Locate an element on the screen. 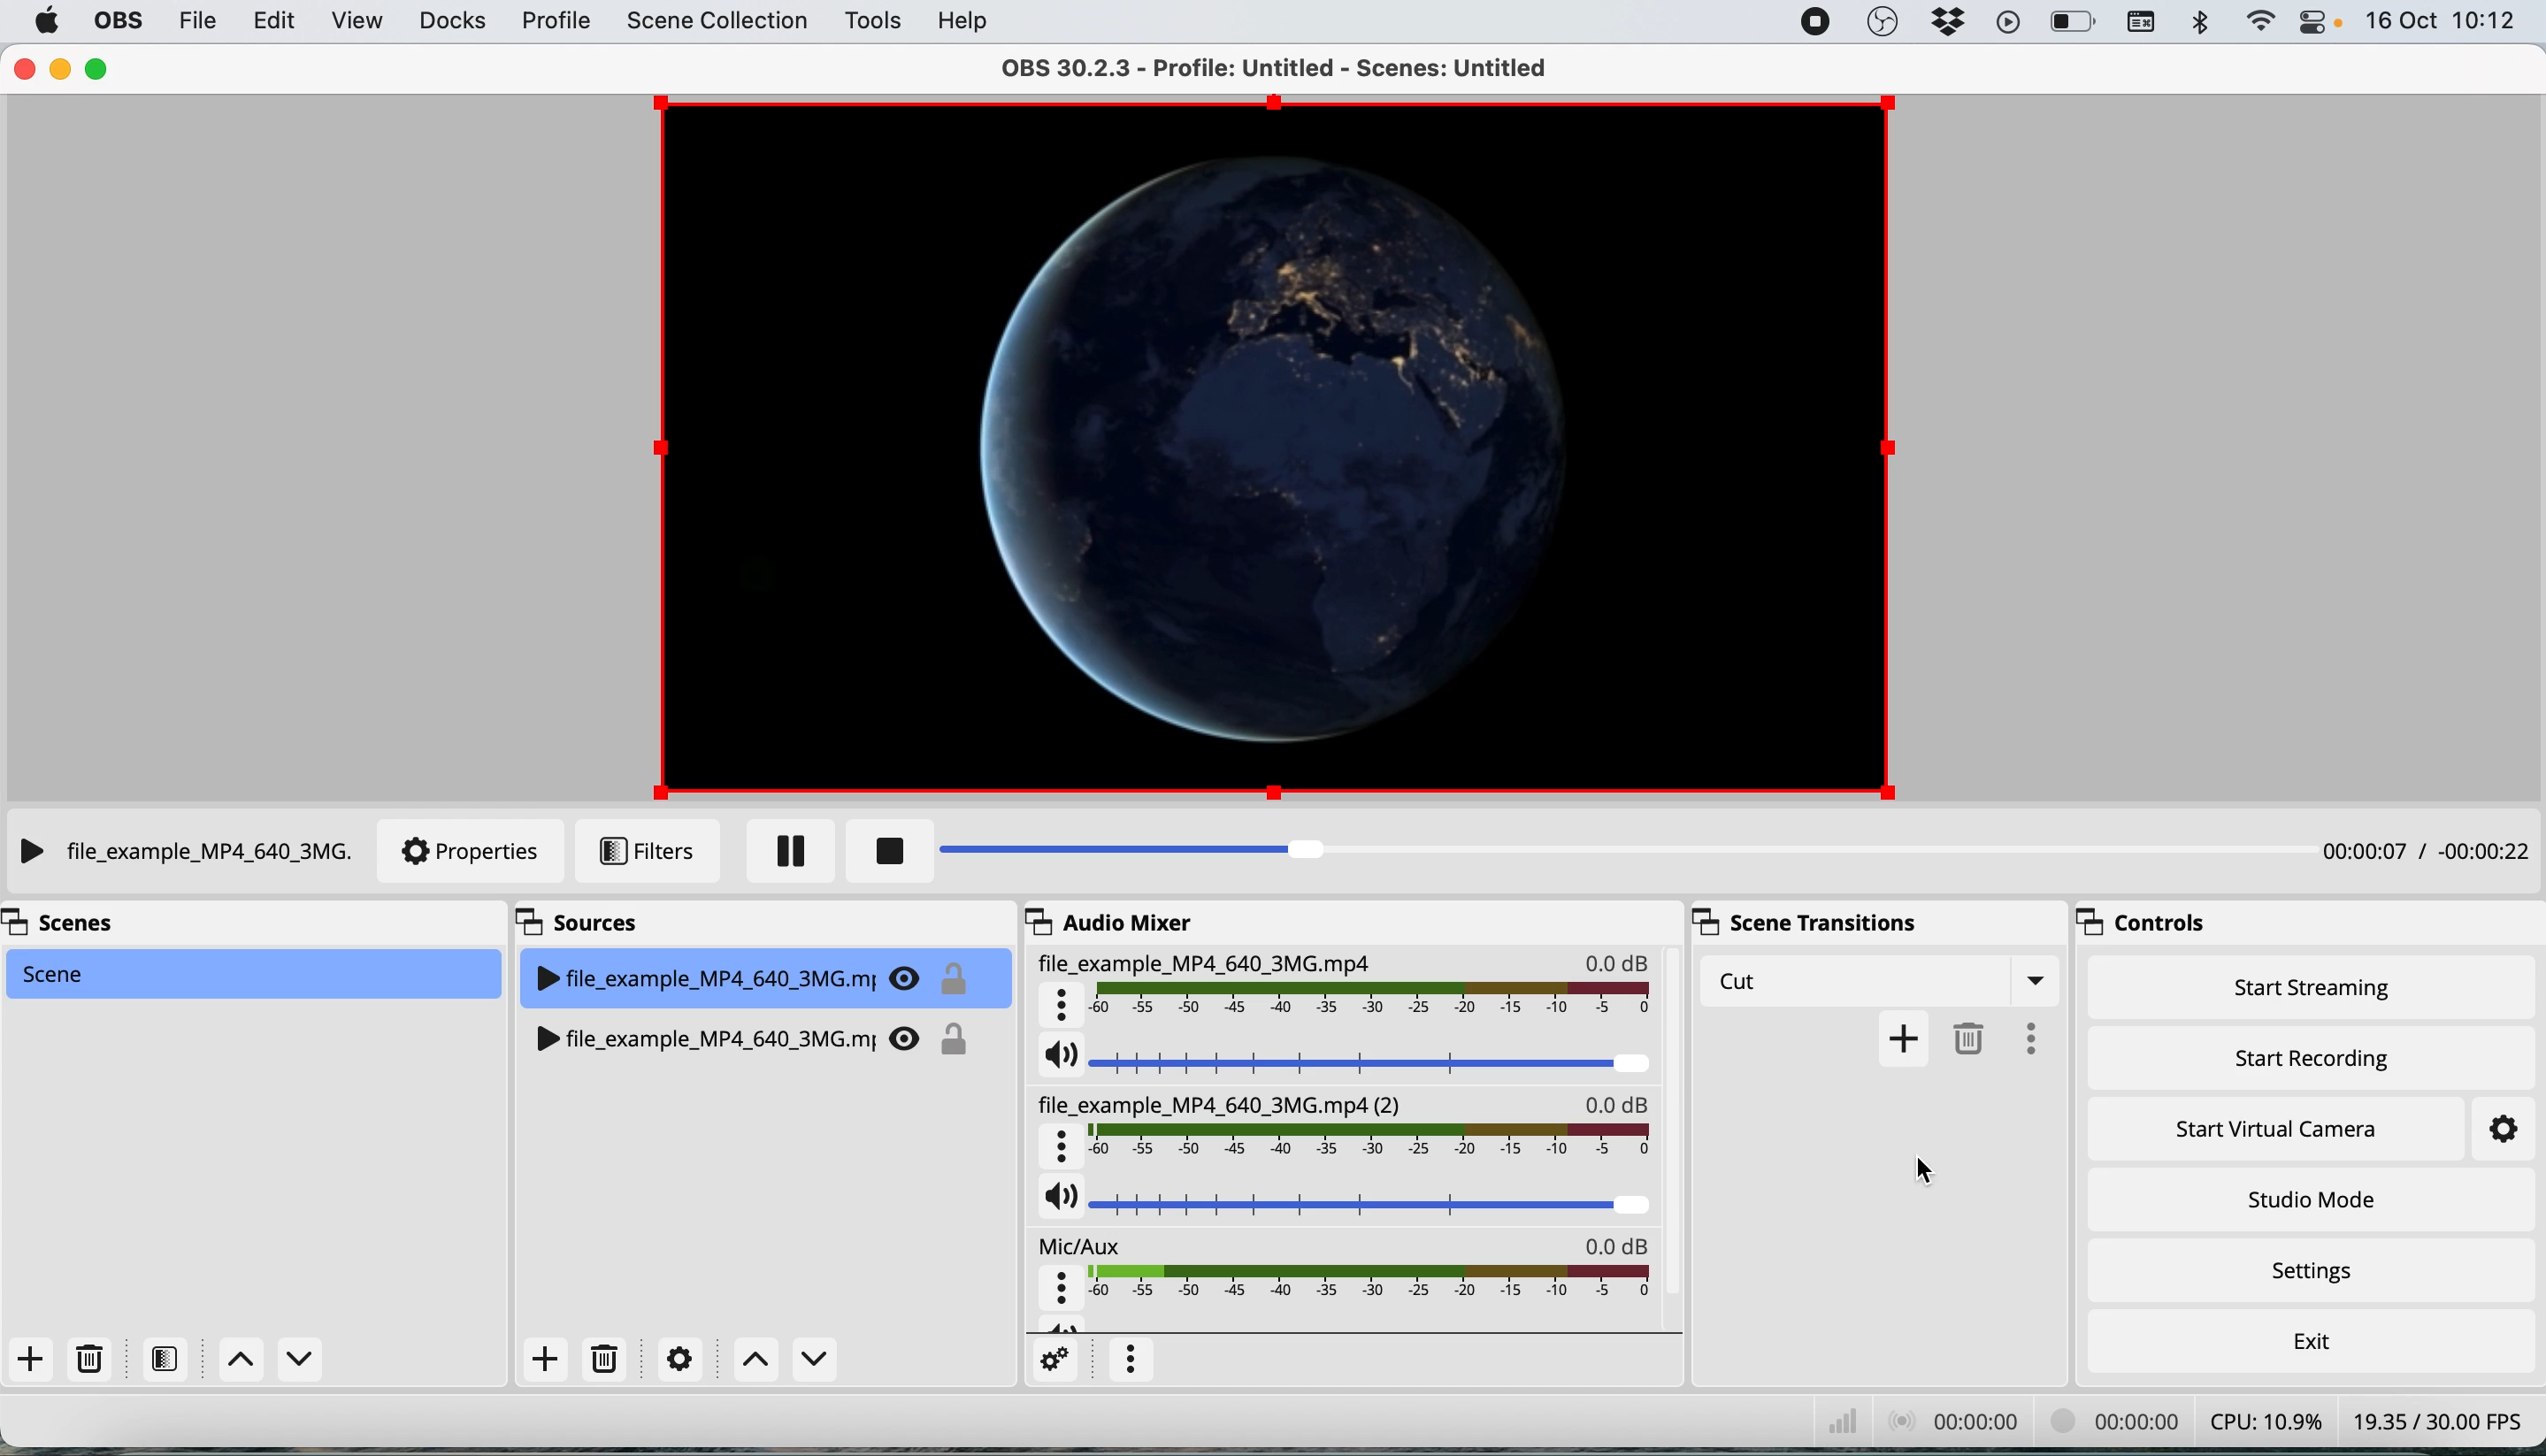 The image size is (2546, 1456). more options is located at coordinates (1126, 1361).